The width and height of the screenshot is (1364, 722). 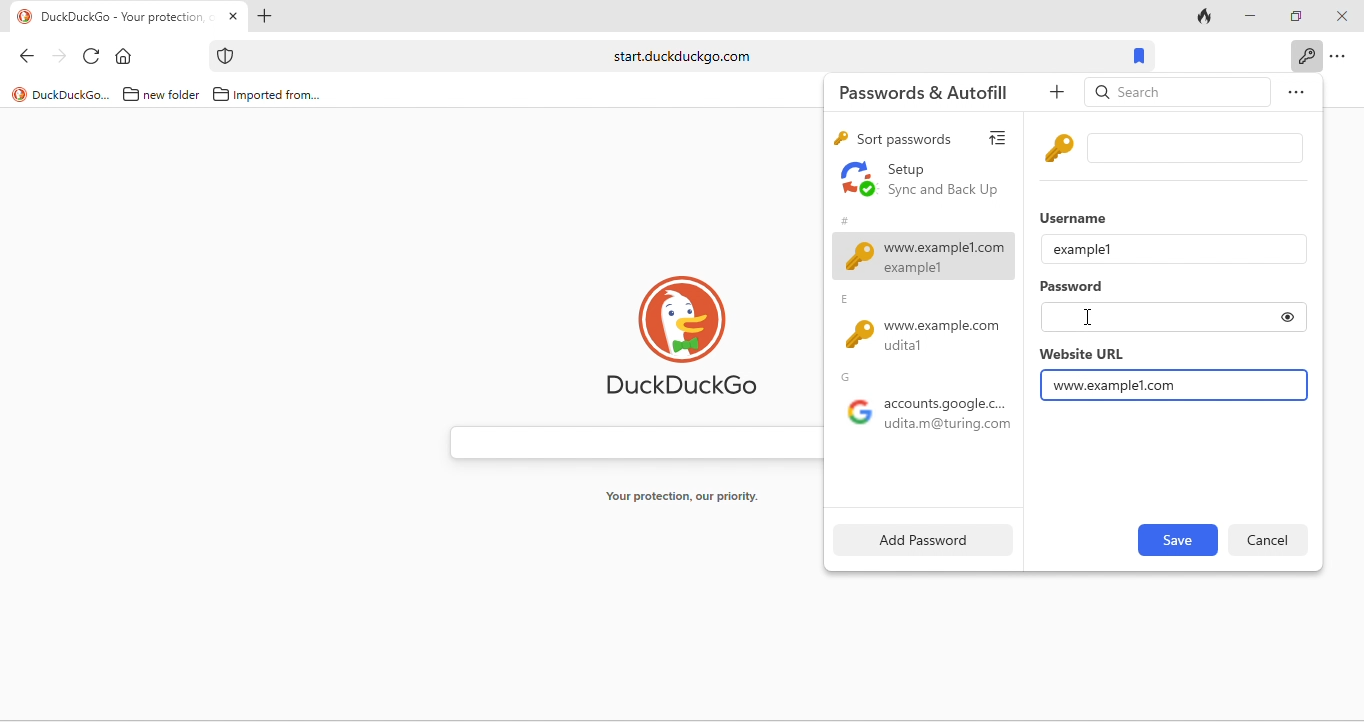 What do you see at coordinates (25, 17) in the screenshot?
I see `logo` at bounding box center [25, 17].